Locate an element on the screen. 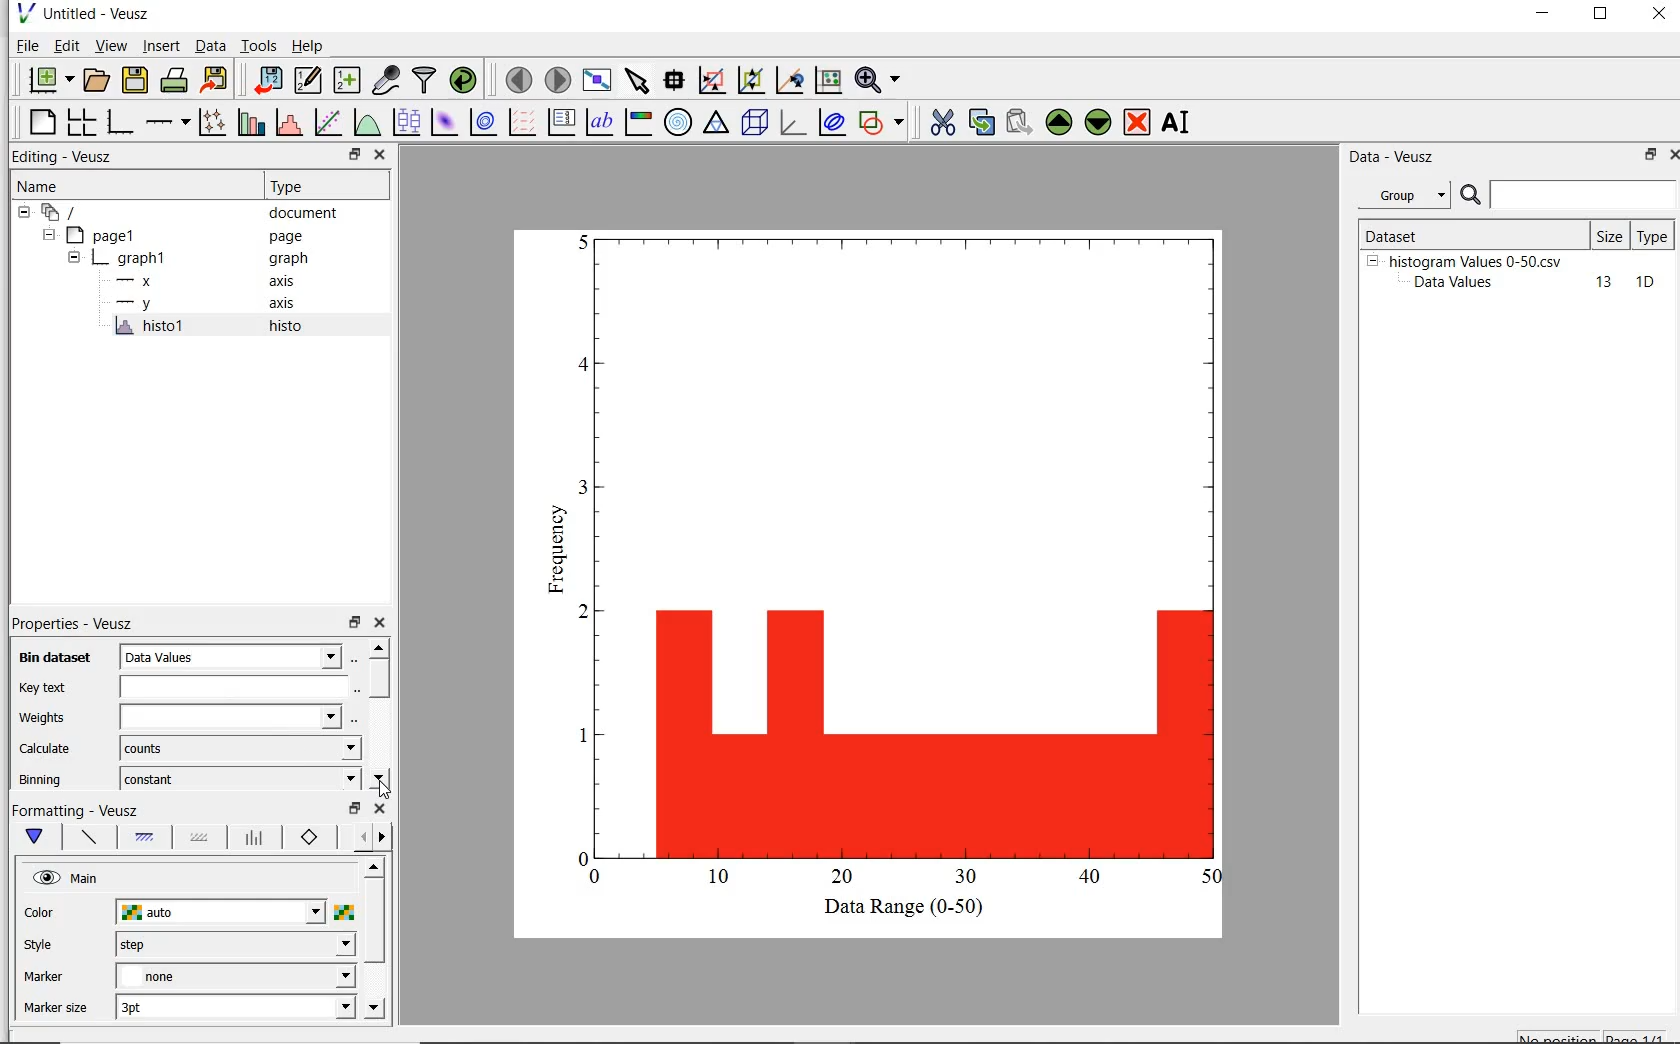 This screenshot has width=1680, height=1044. file is located at coordinates (26, 45).